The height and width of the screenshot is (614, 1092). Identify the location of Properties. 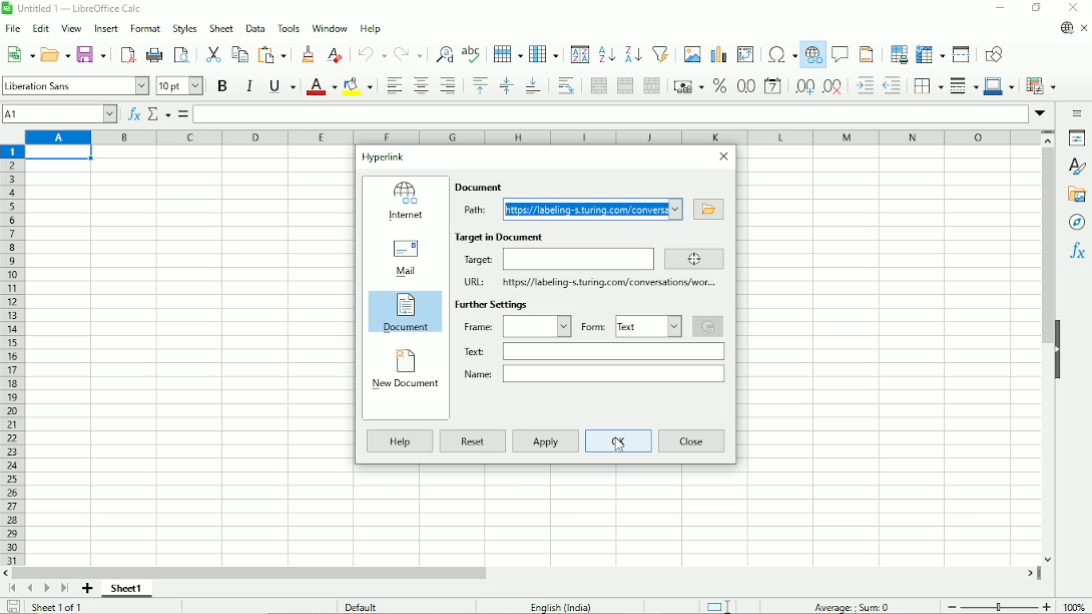
(1076, 138).